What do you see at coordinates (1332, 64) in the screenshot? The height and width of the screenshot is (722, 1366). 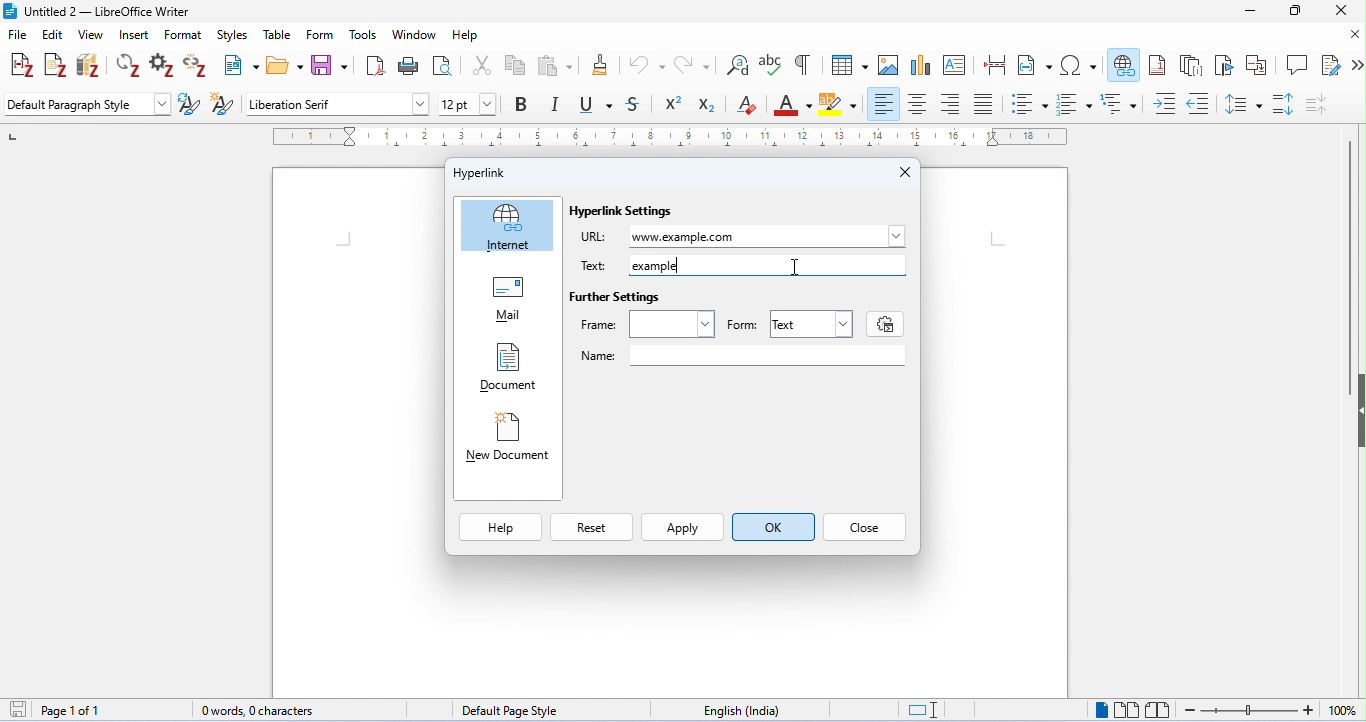 I see `show track changes function` at bounding box center [1332, 64].